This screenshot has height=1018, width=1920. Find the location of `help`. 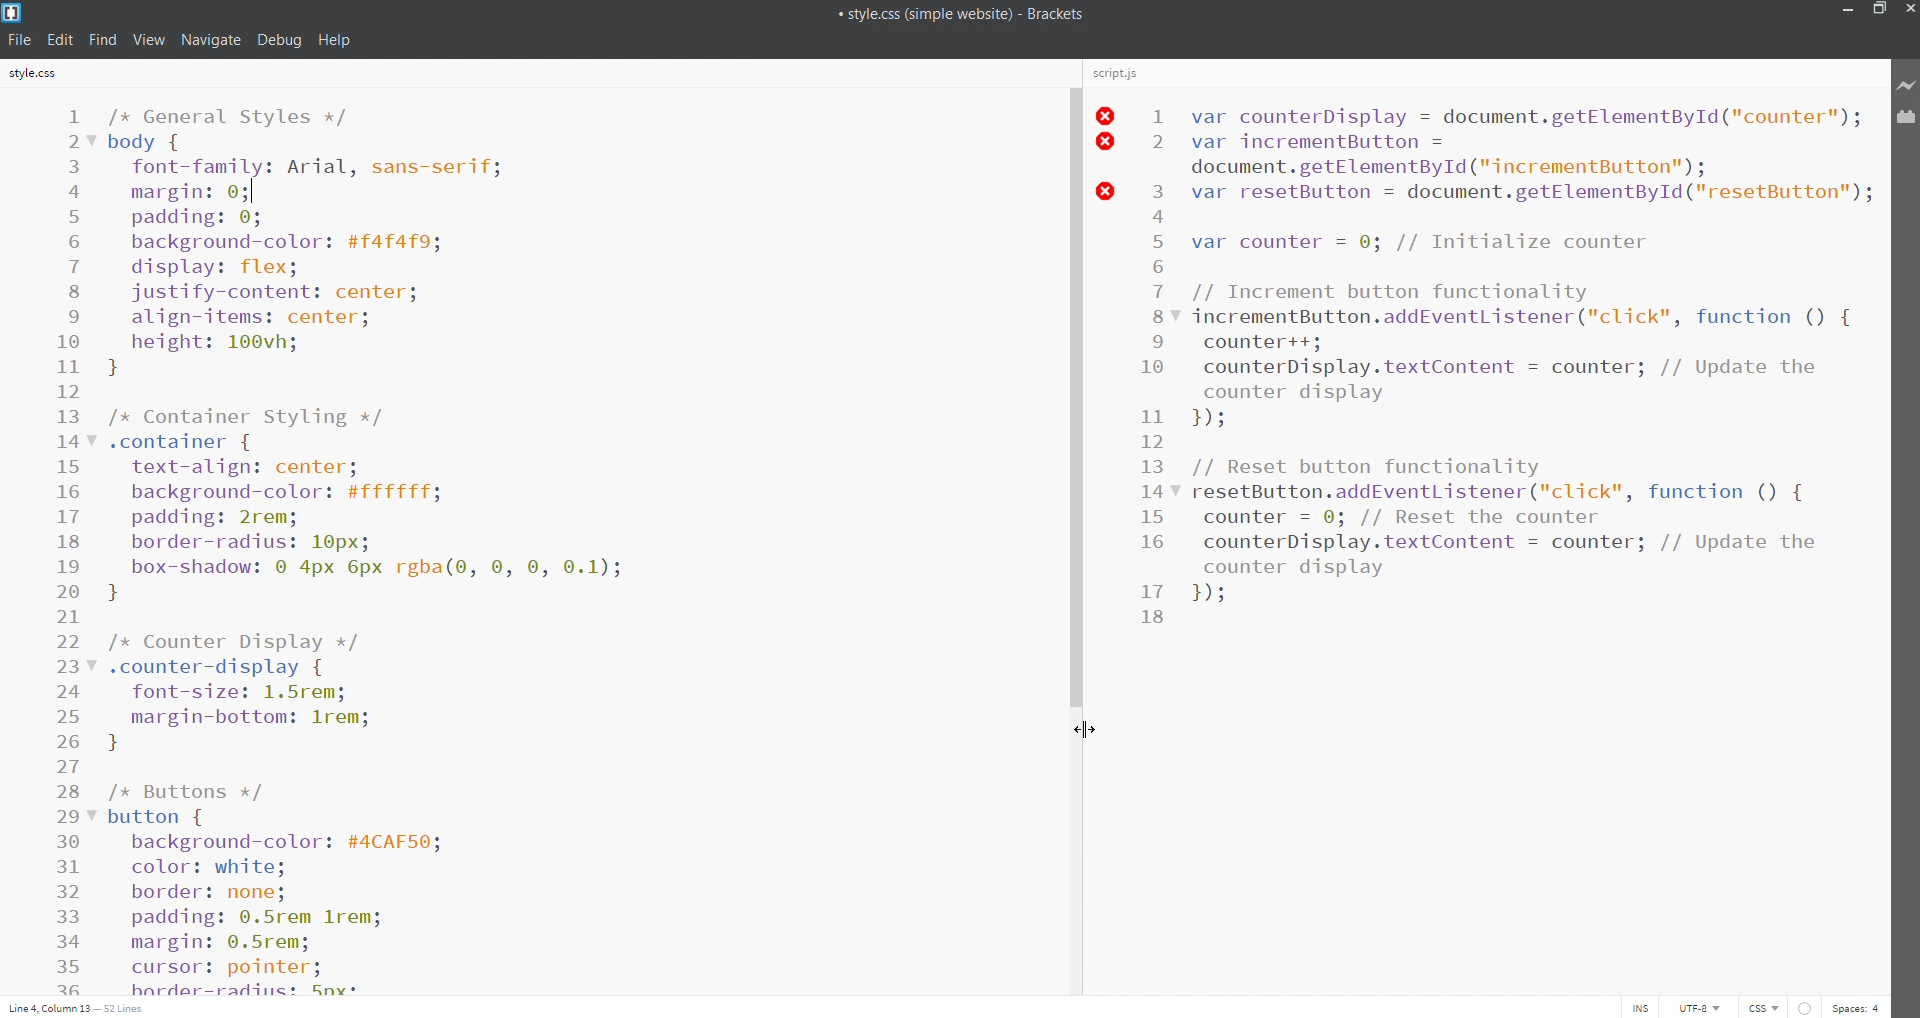

help is located at coordinates (341, 41).